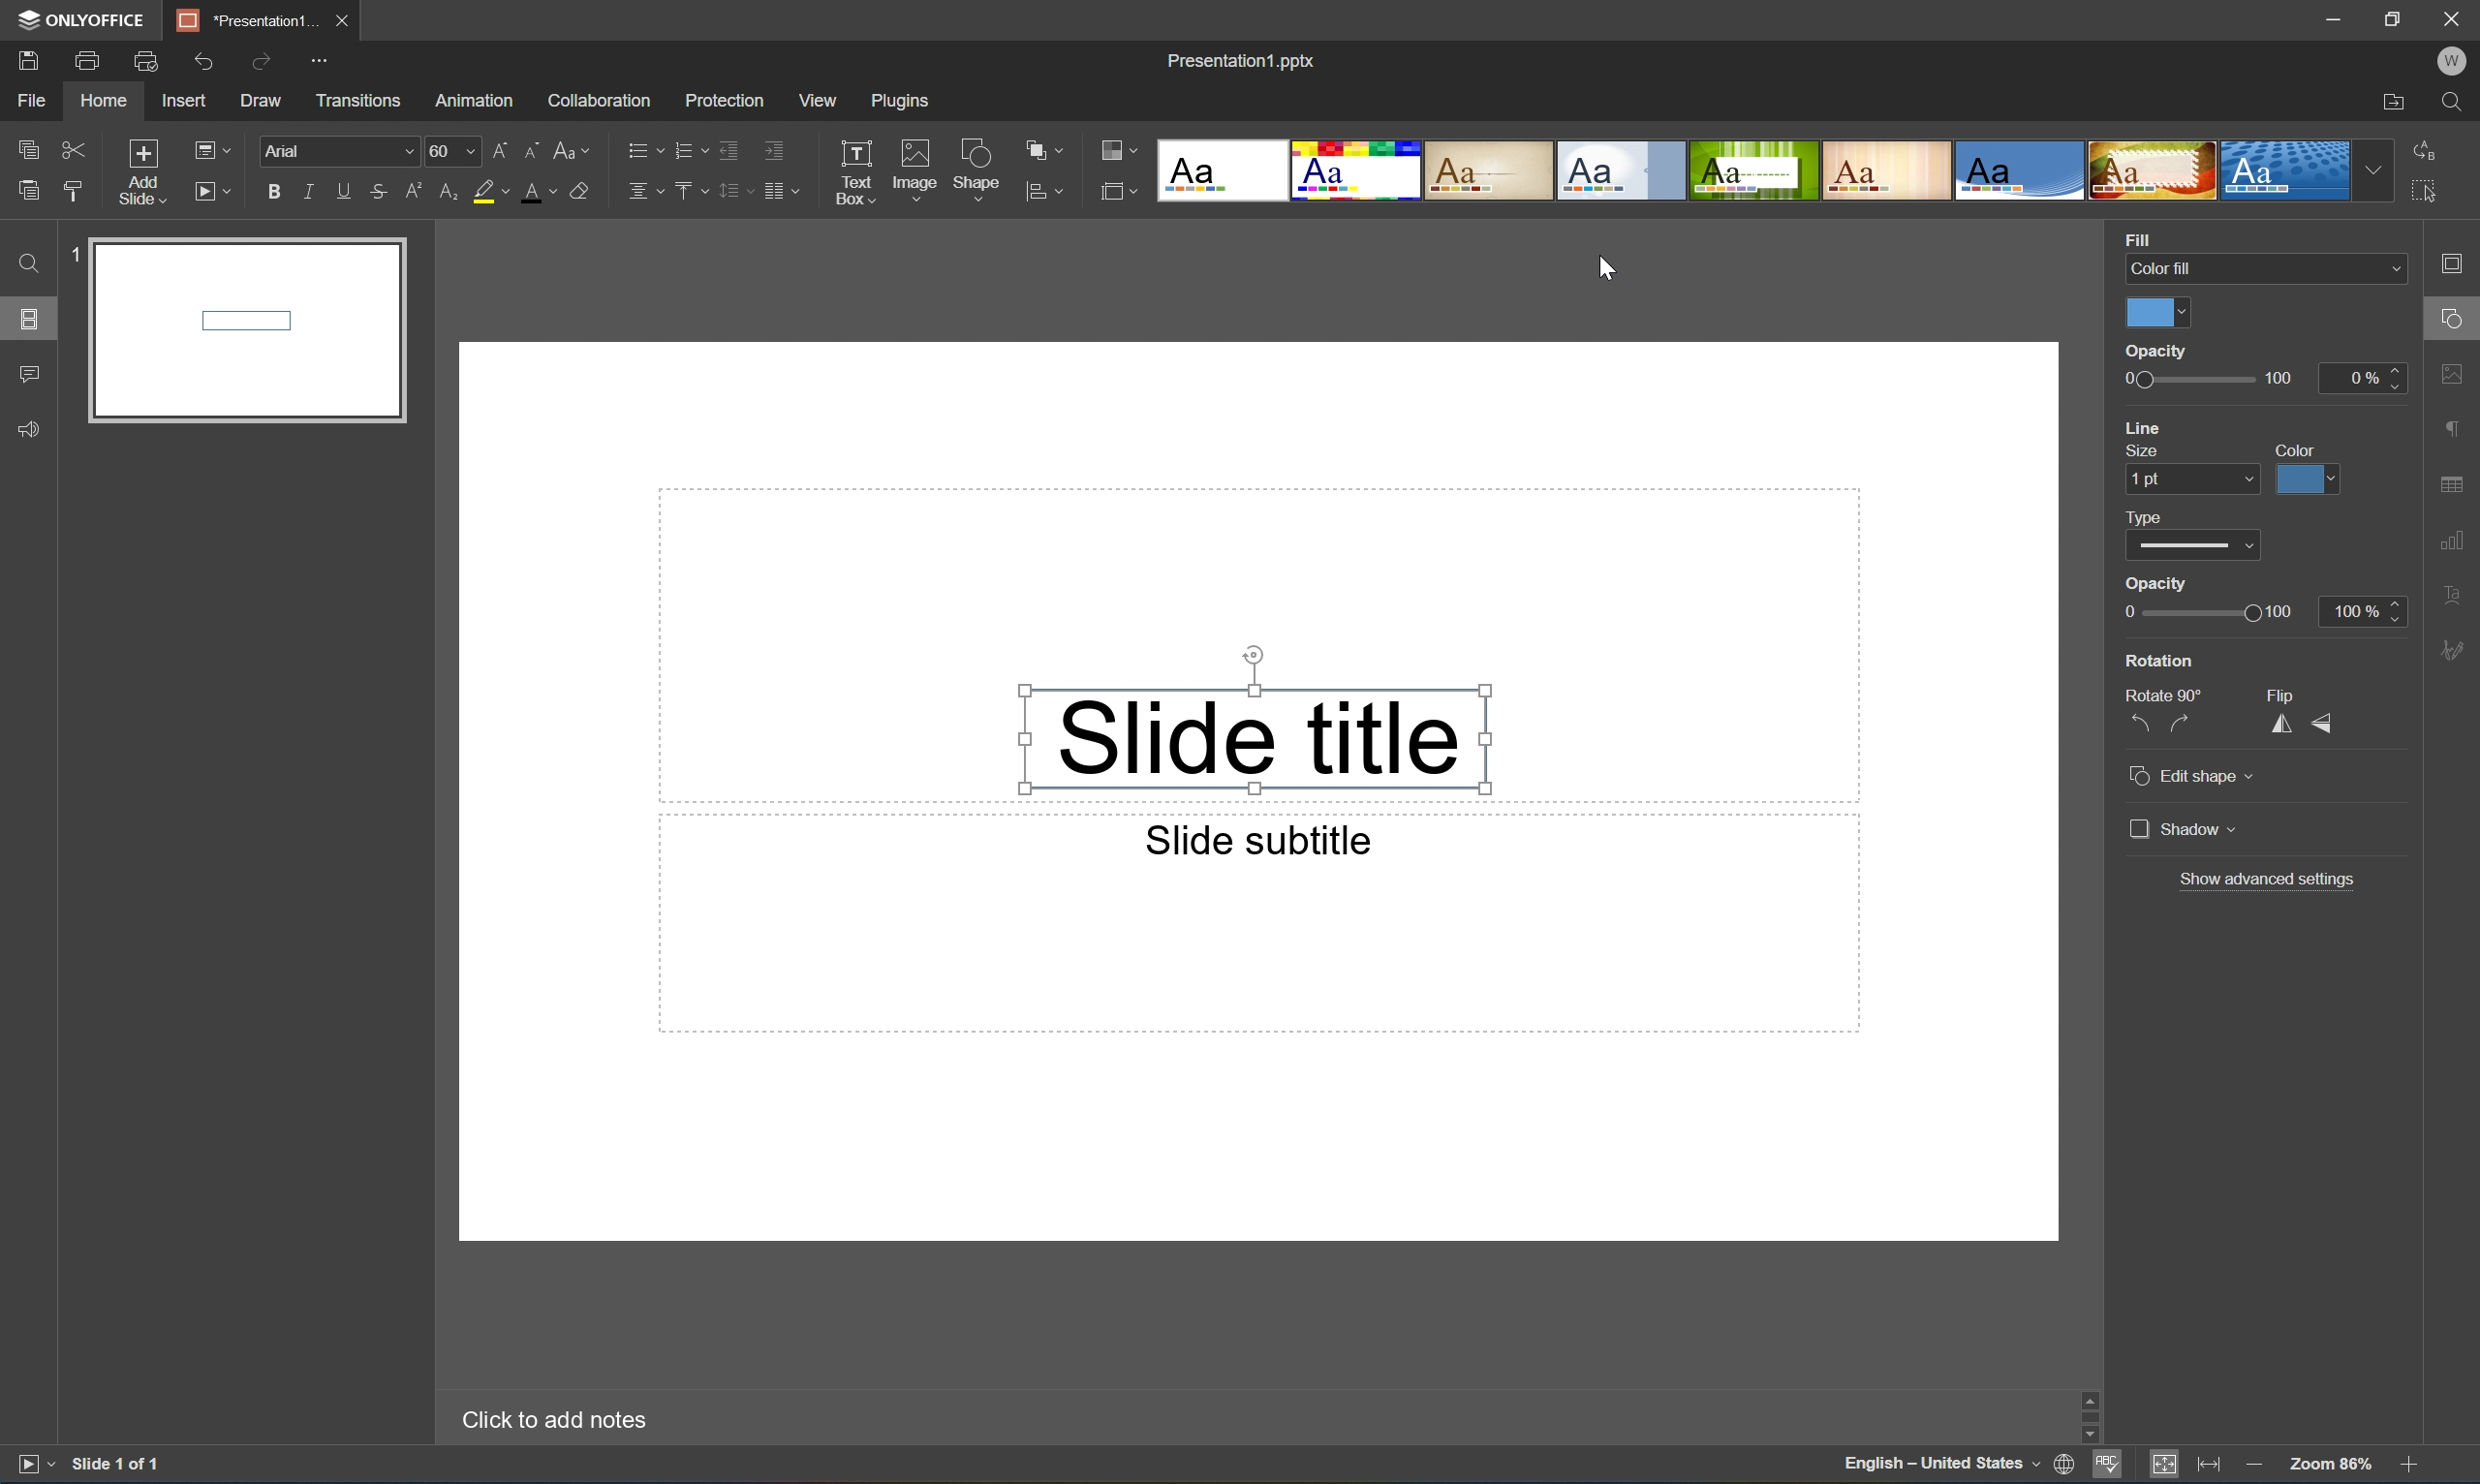 This screenshot has height=1484, width=2480. Describe the element at coordinates (857, 172) in the screenshot. I see `Text box` at that location.